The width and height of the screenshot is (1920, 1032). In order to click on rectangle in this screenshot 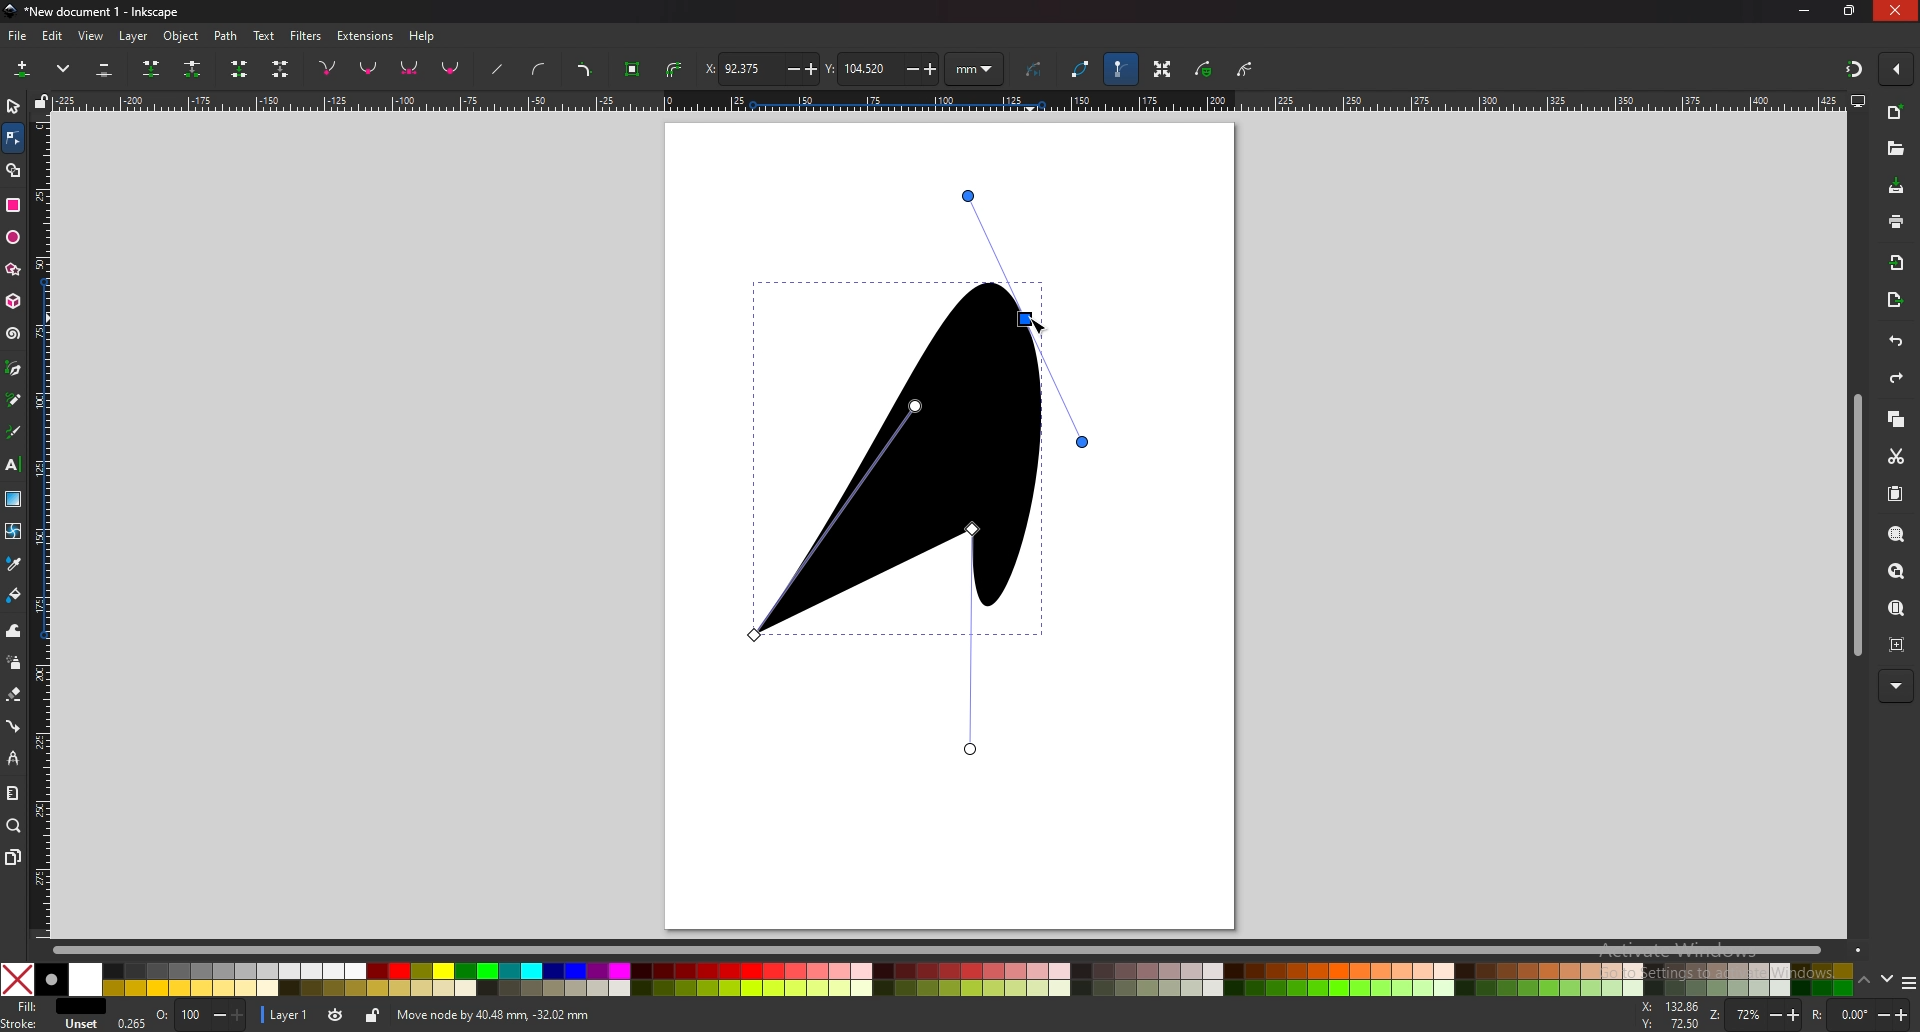, I will do `click(13, 205)`.